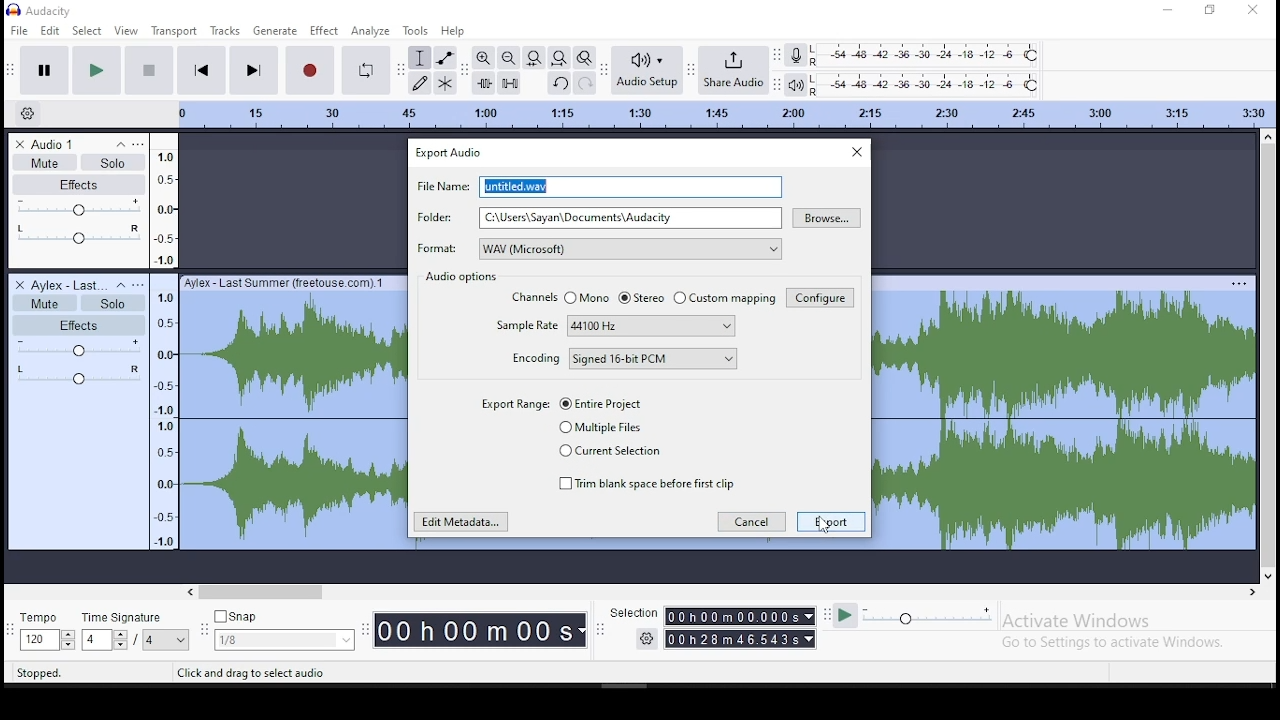  Describe the element at coordinates (79, 375) in the screenshot. I see `pan` at that location.